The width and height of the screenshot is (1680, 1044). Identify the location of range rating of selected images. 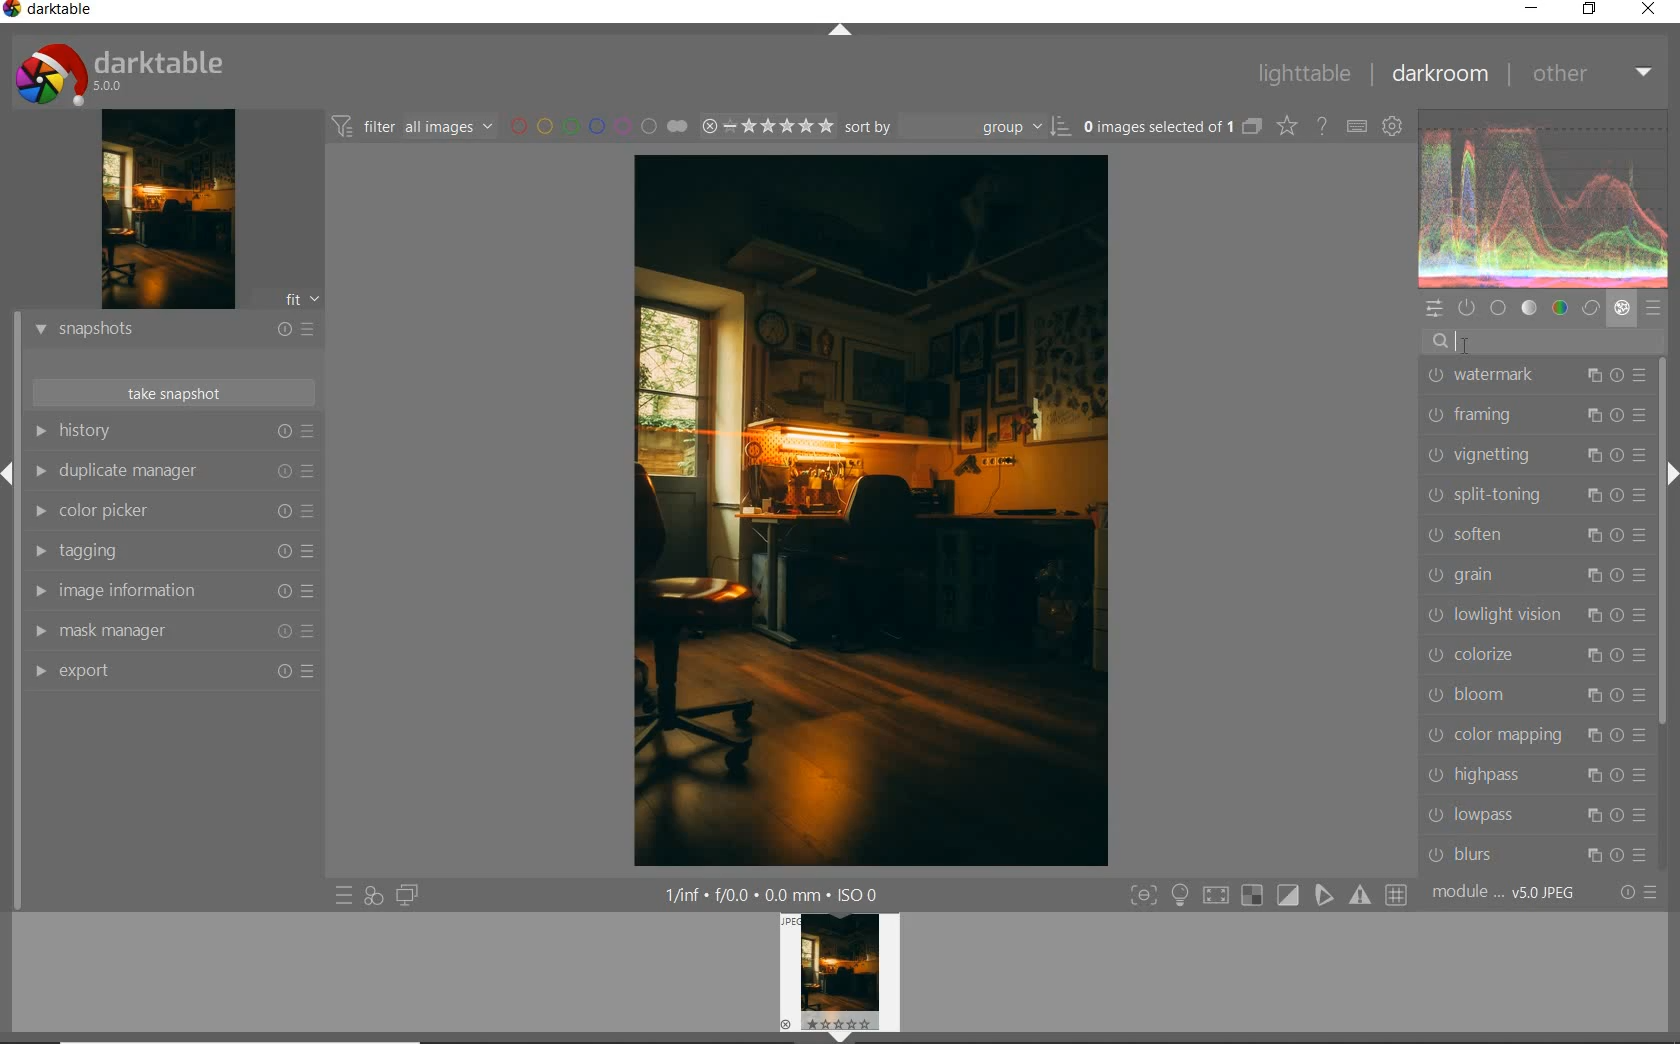
(767, 126).